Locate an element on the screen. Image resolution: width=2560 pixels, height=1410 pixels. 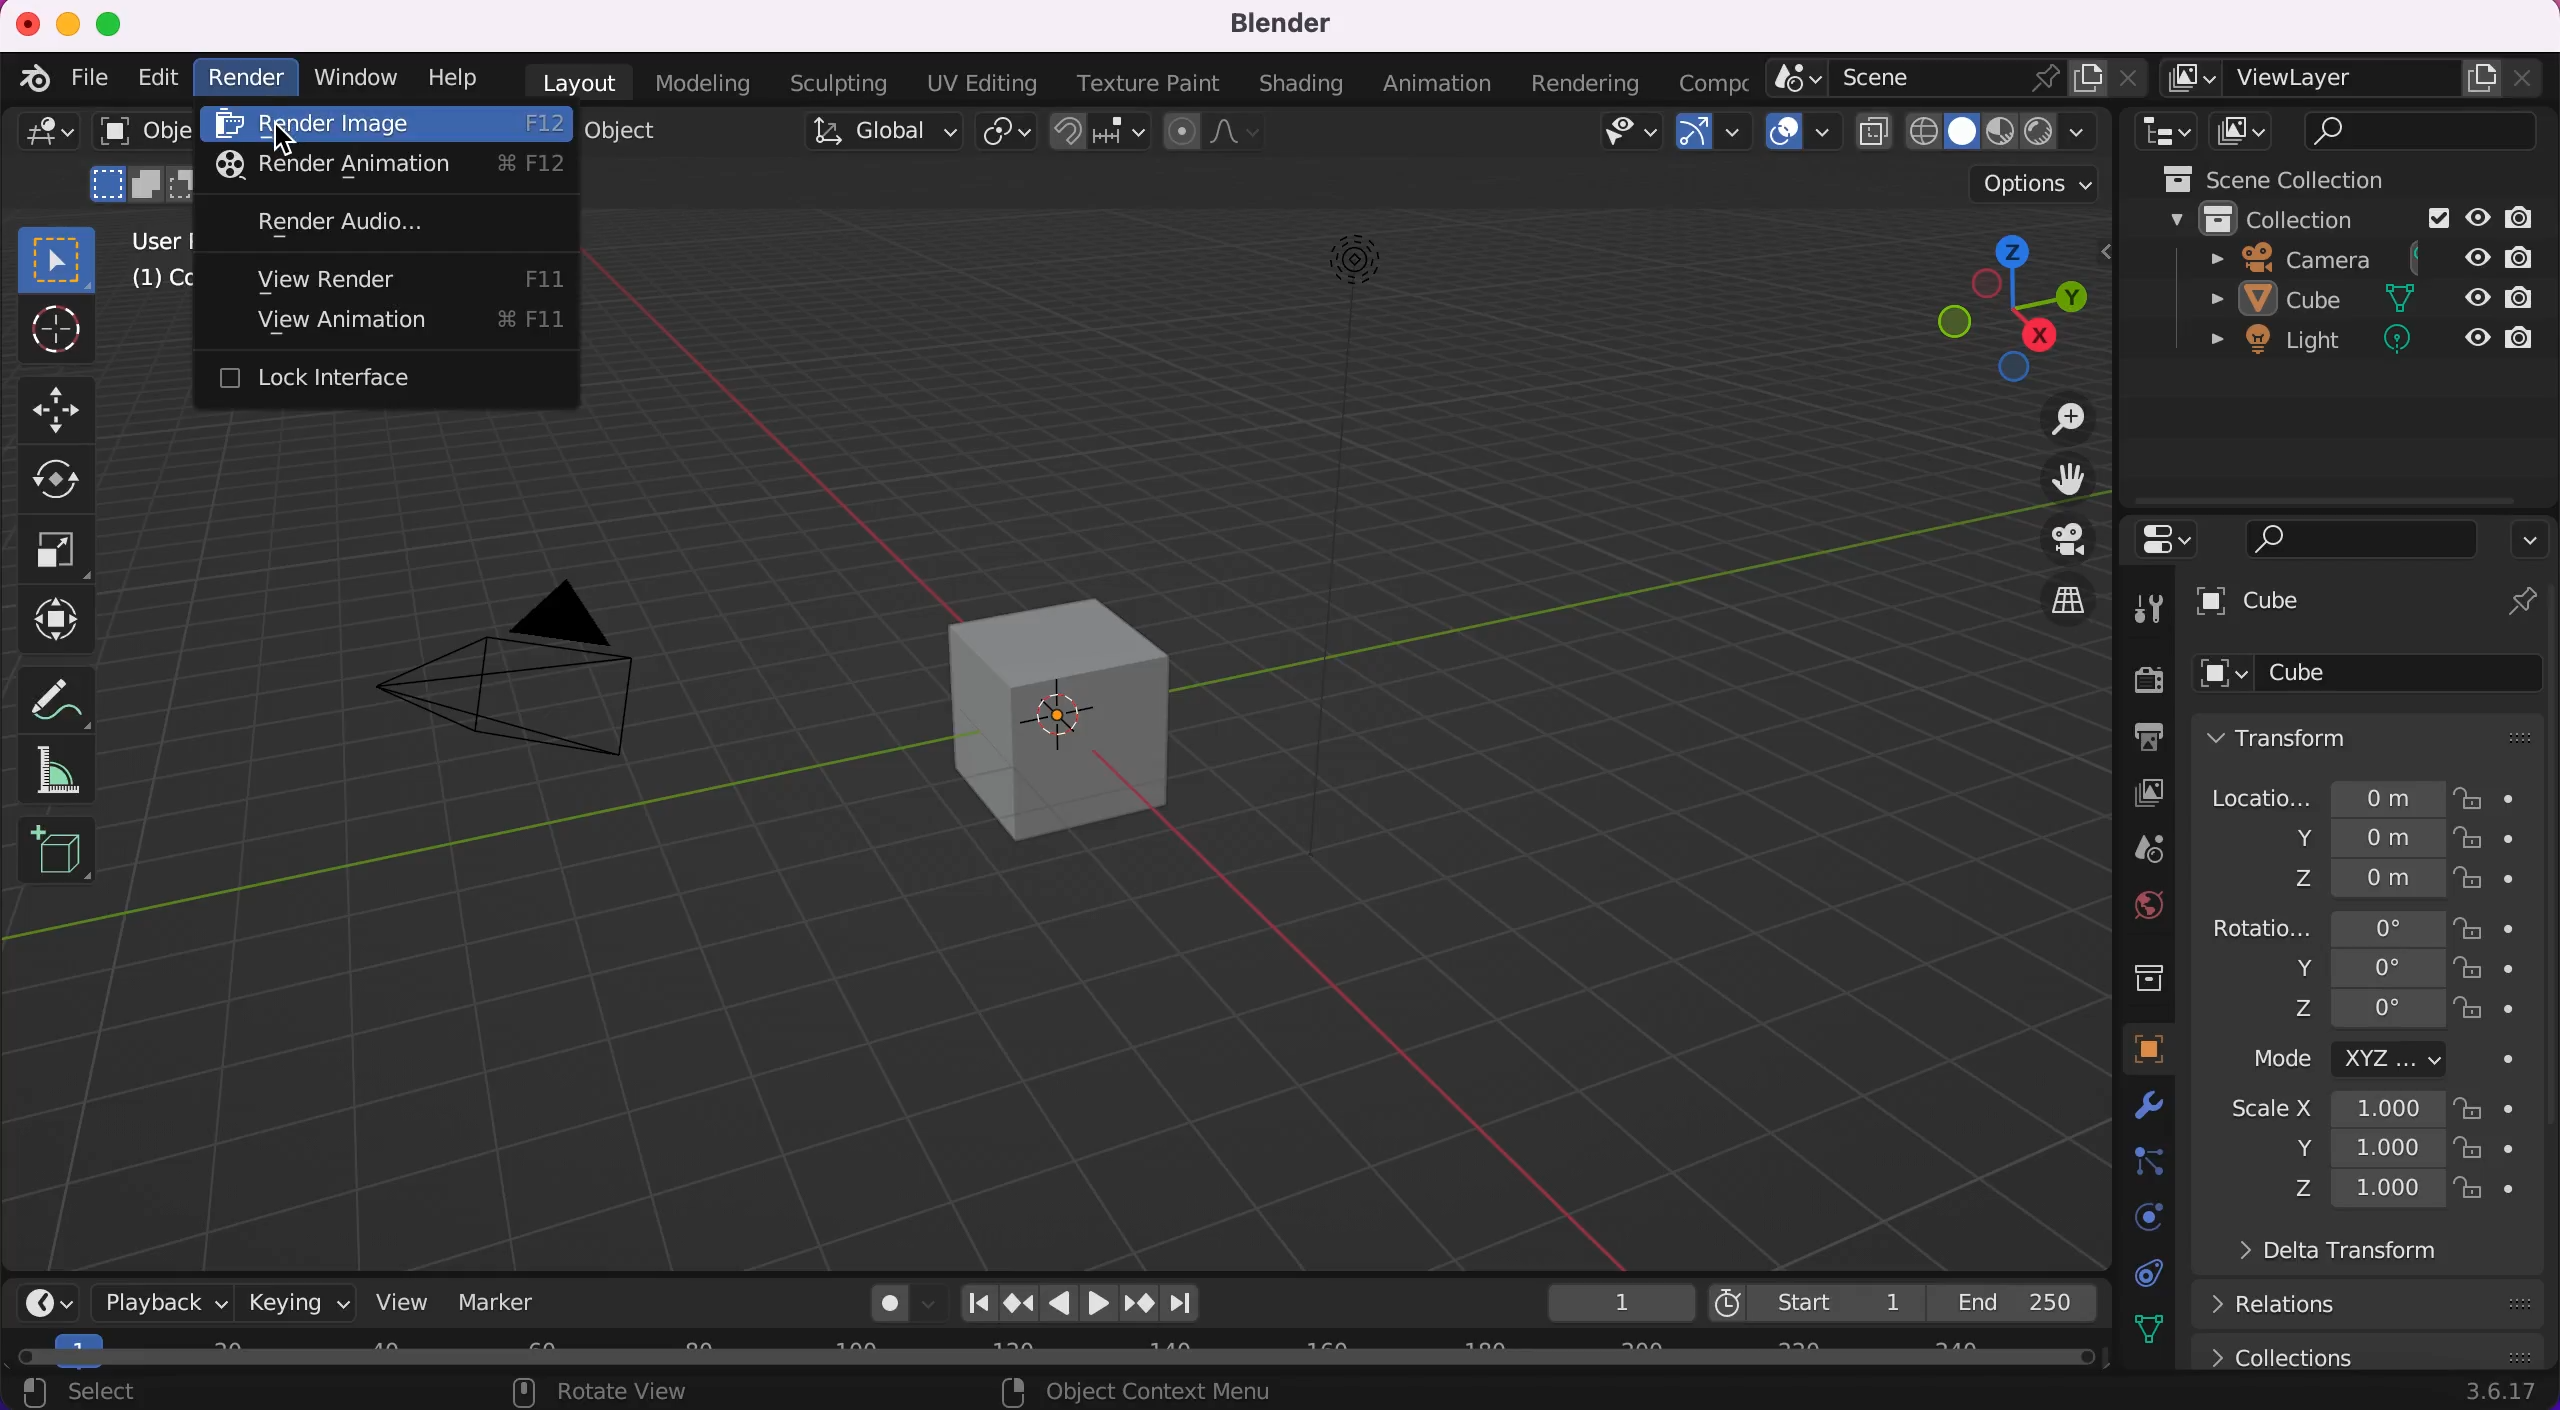
scale is located at coordinates (61, 551).